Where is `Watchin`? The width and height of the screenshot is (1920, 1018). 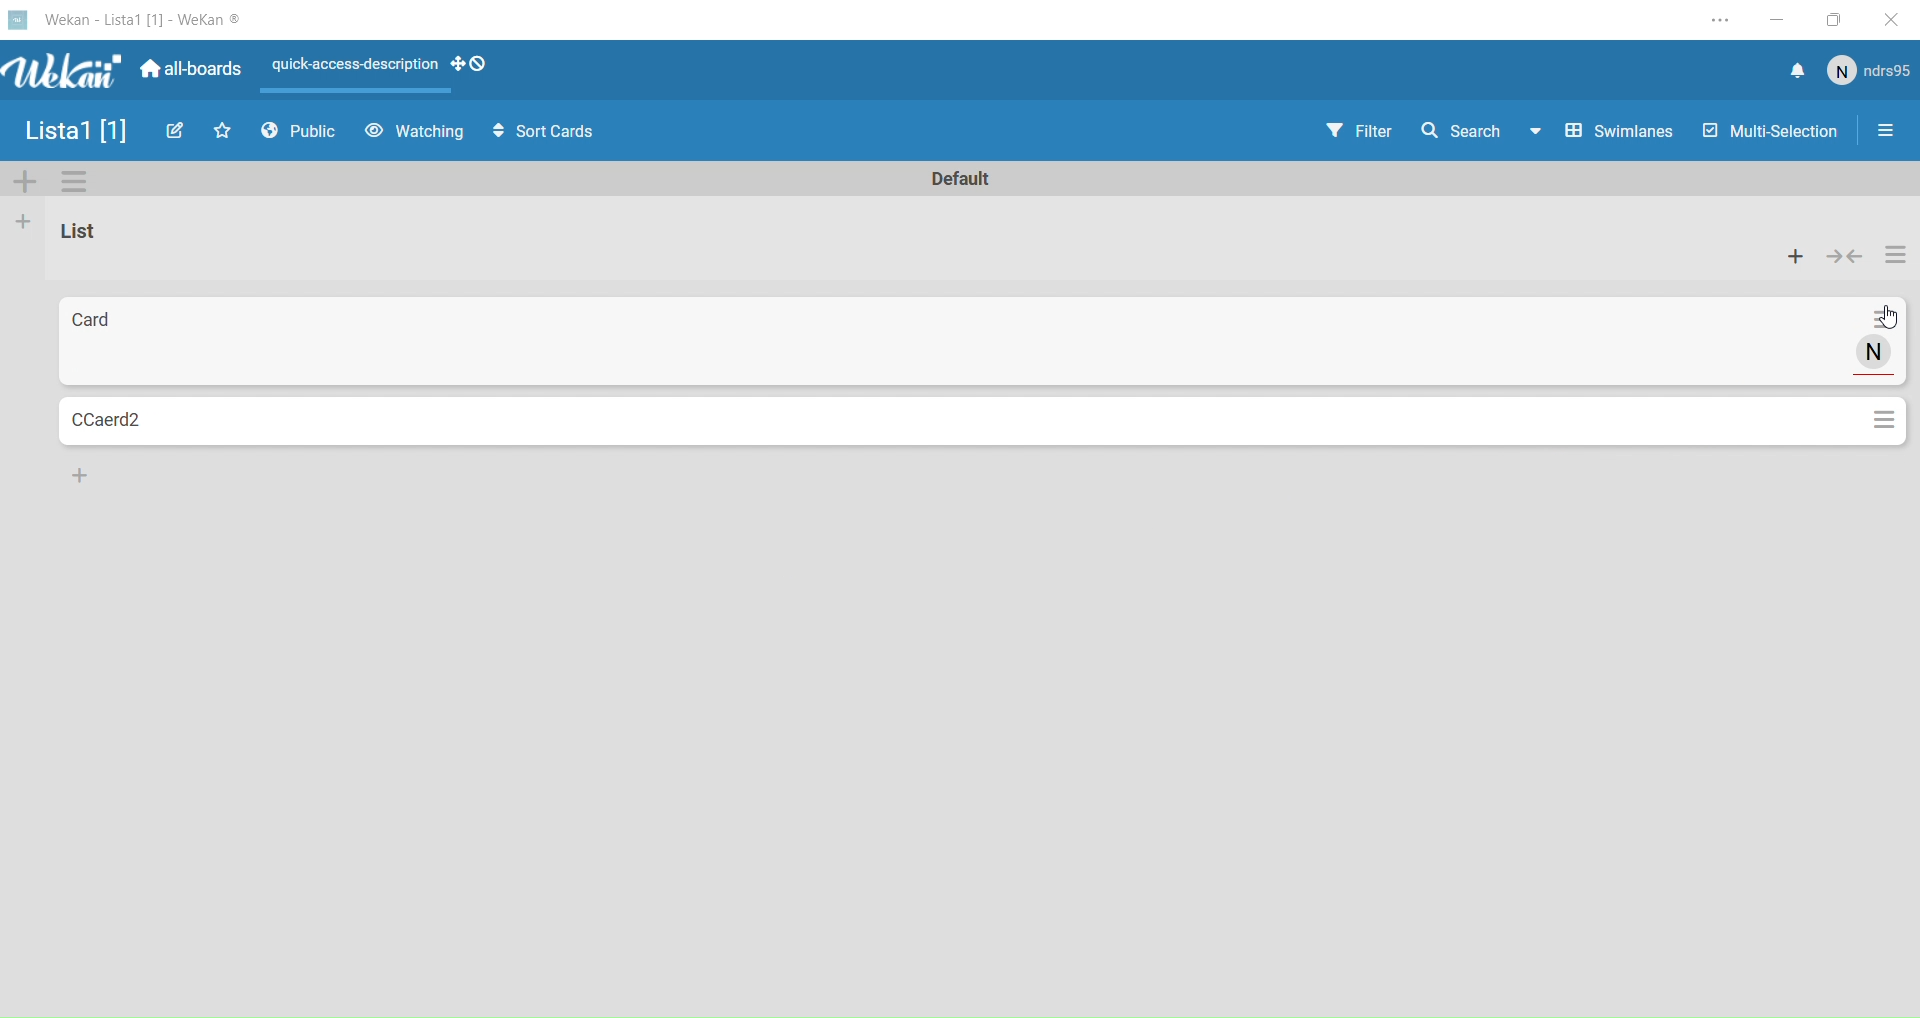 Watchin is located at coordinates (417, 133).